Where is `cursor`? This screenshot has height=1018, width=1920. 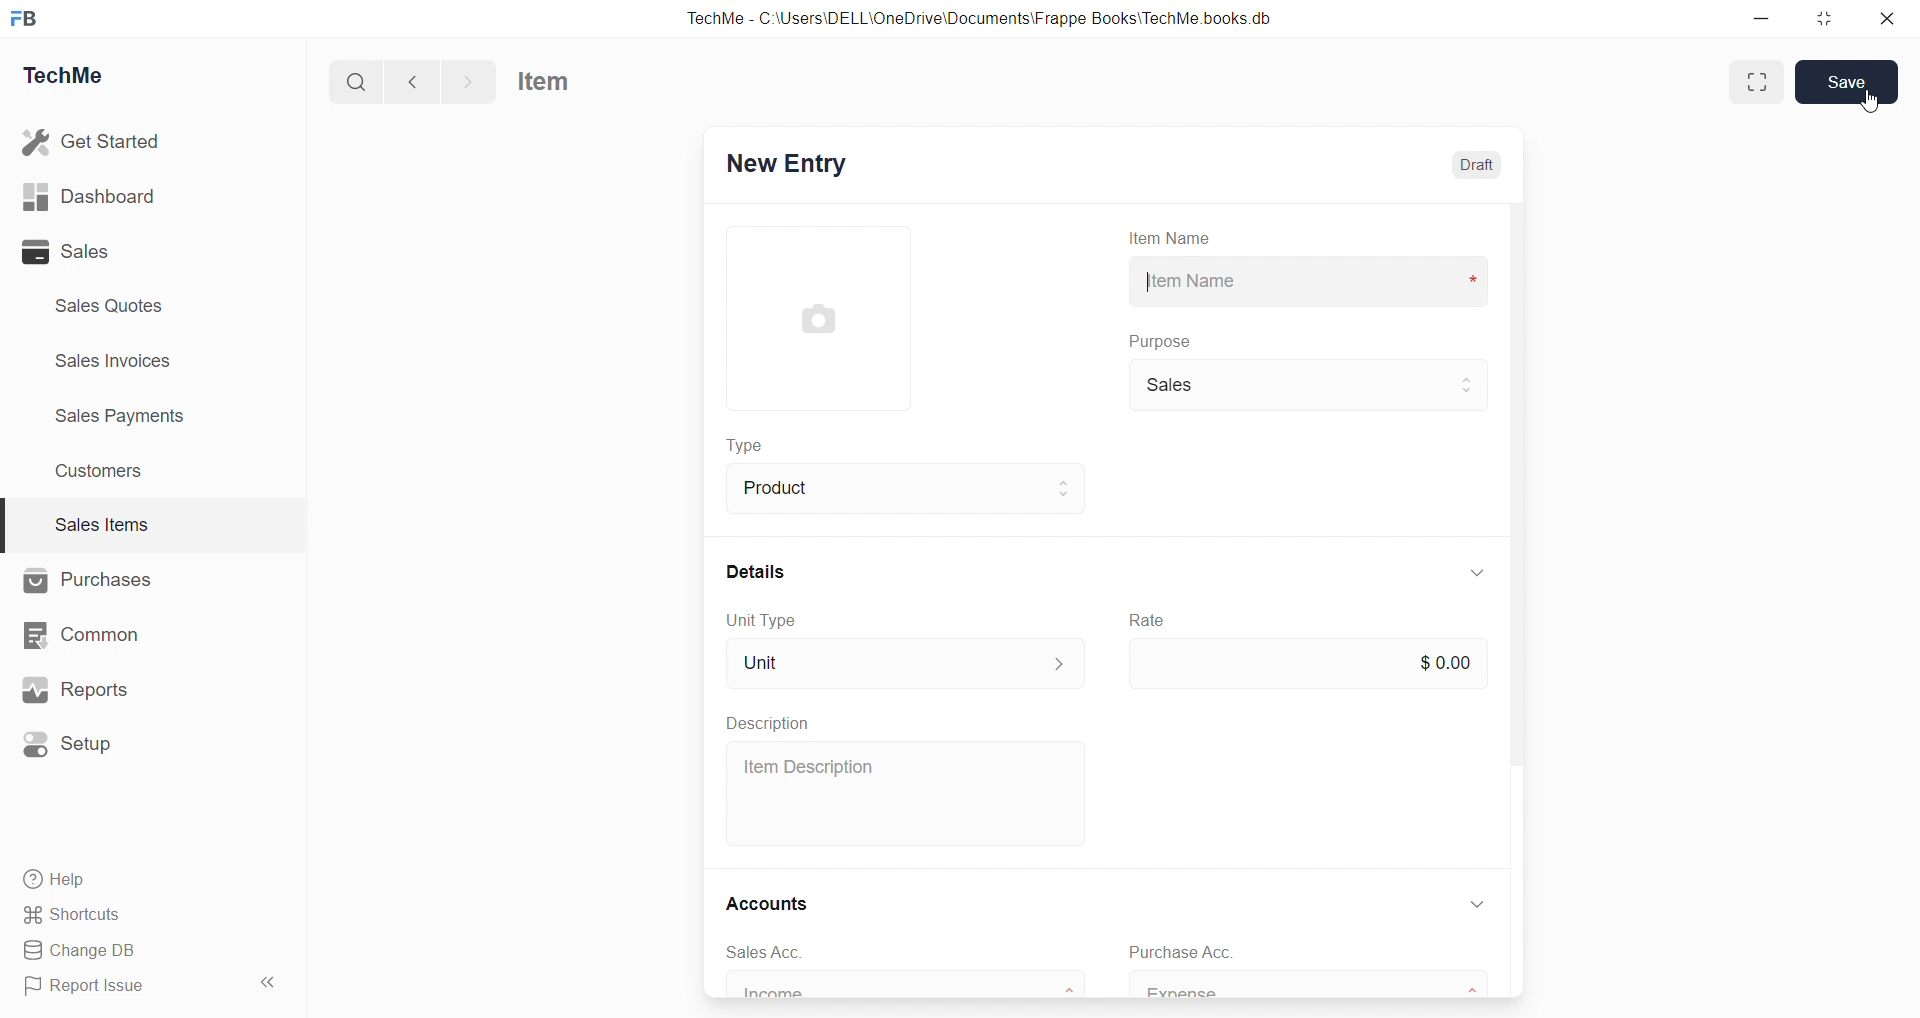 cursor is located at coordinates (1872, 102).